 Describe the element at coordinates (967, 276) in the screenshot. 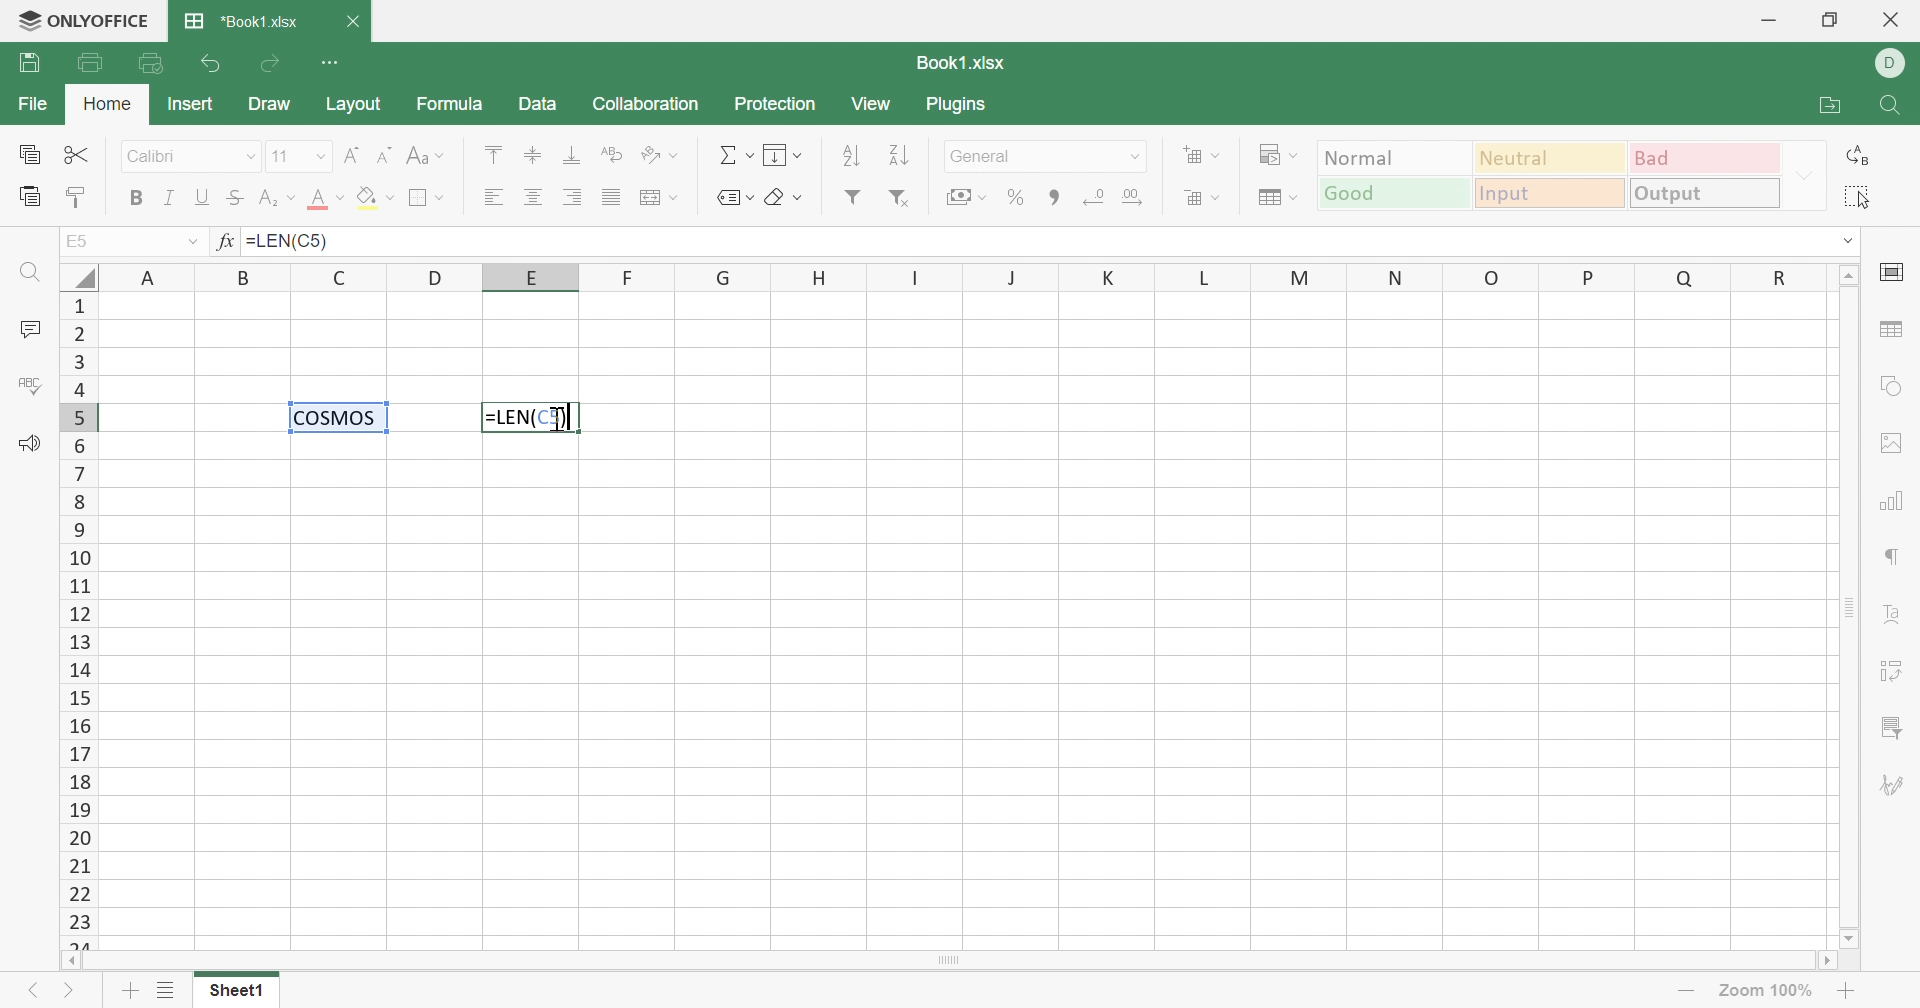

I see `Column Names` at that location.